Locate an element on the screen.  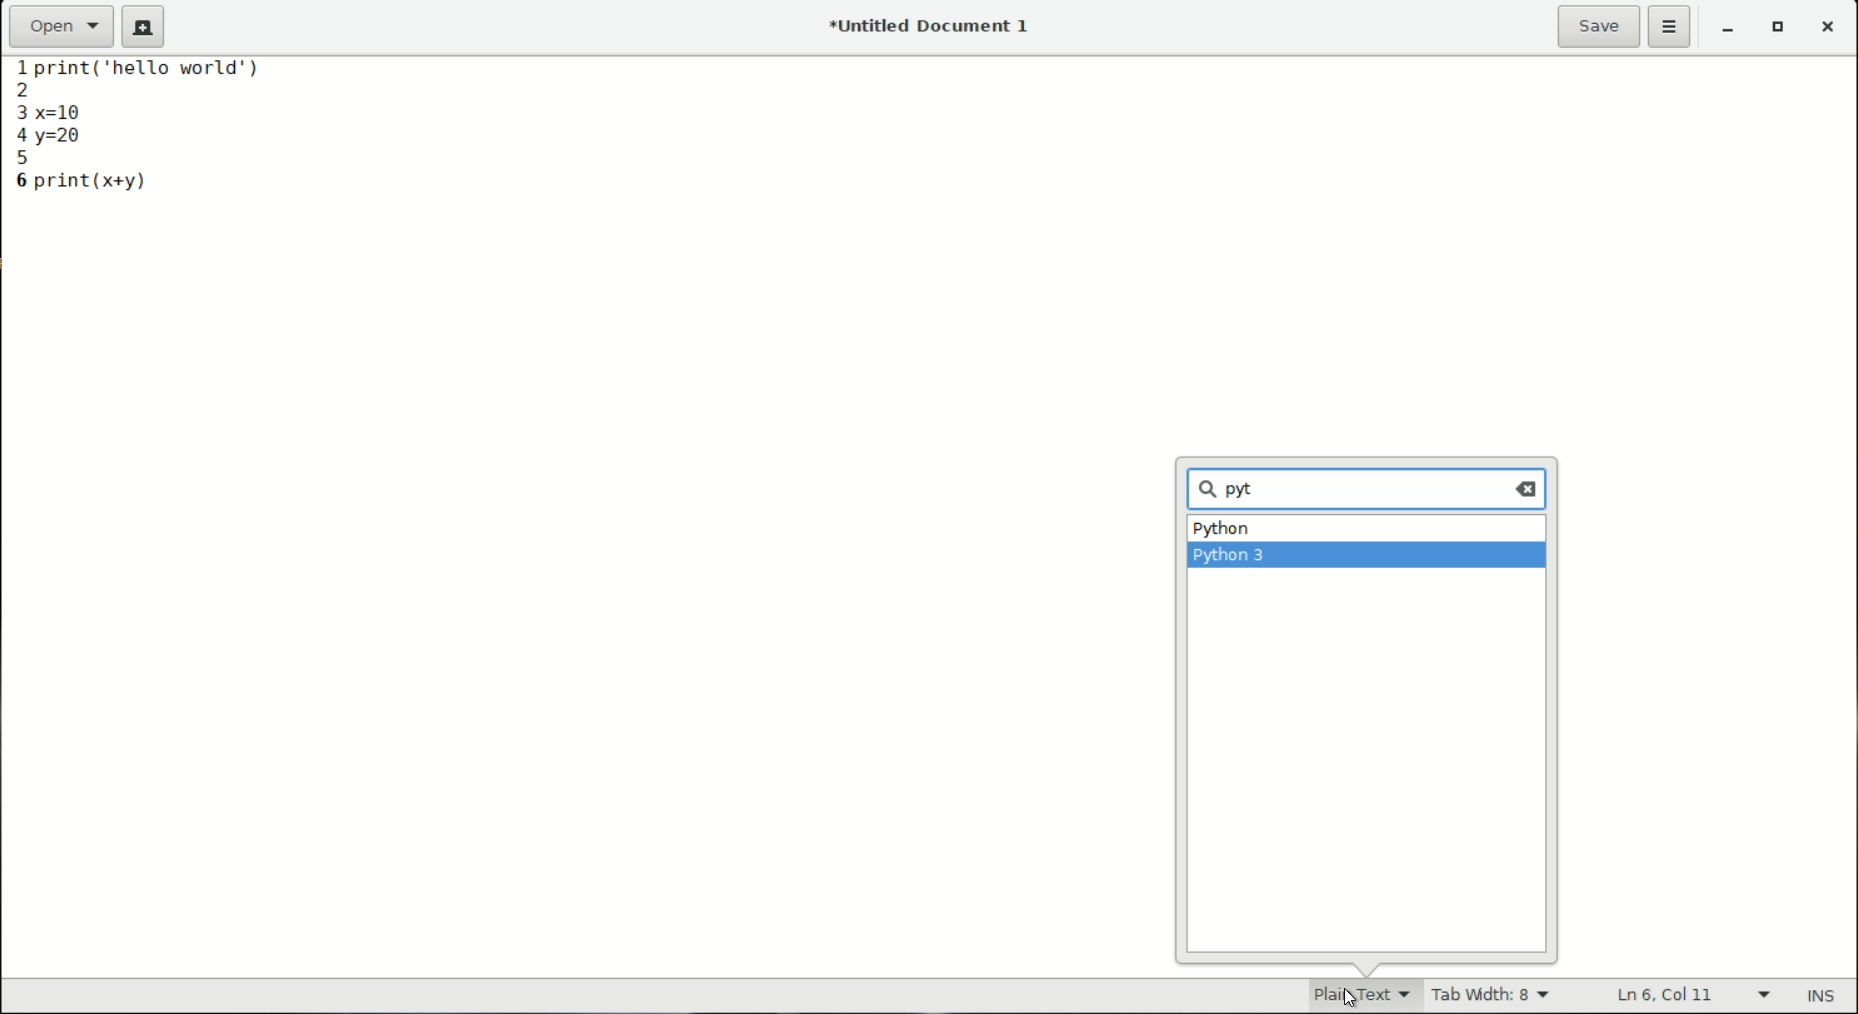
cursor is located at coordinates (1347, 994).